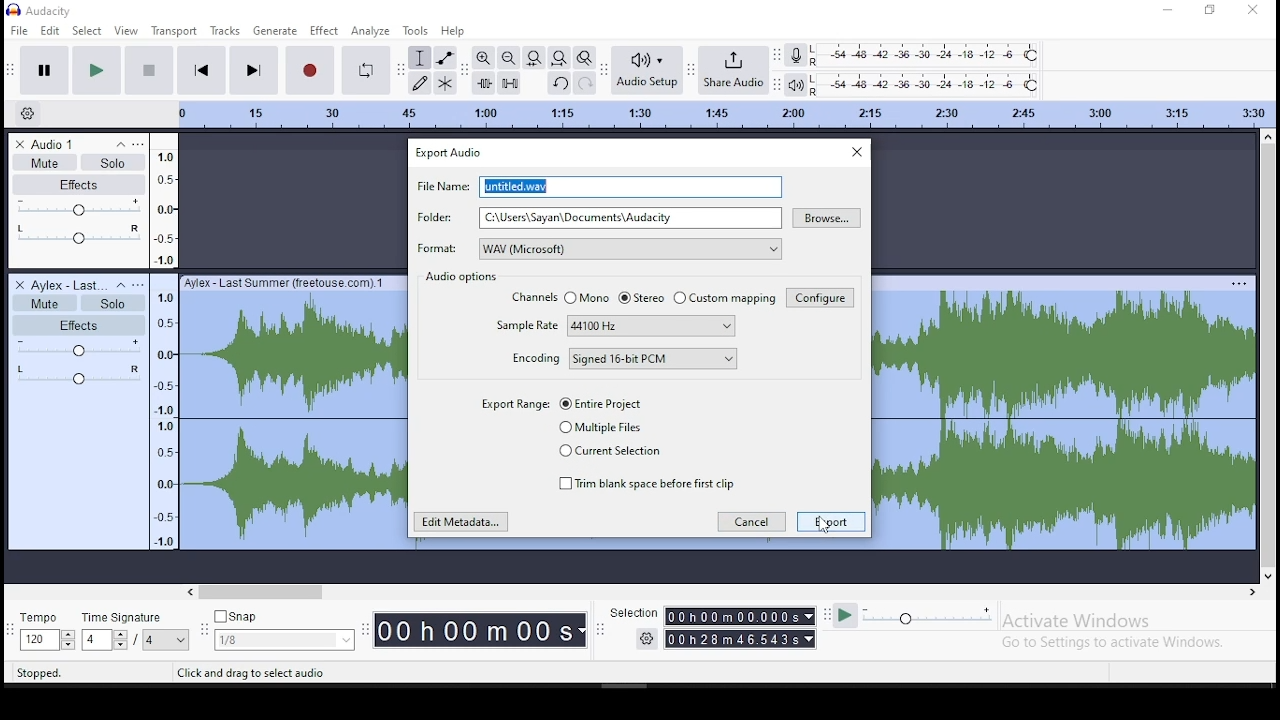 The image size is (1280, 720). What do you see at coordinates (535, 297) in the screenshot?
I see `channels` at bounding box center [535, 297].